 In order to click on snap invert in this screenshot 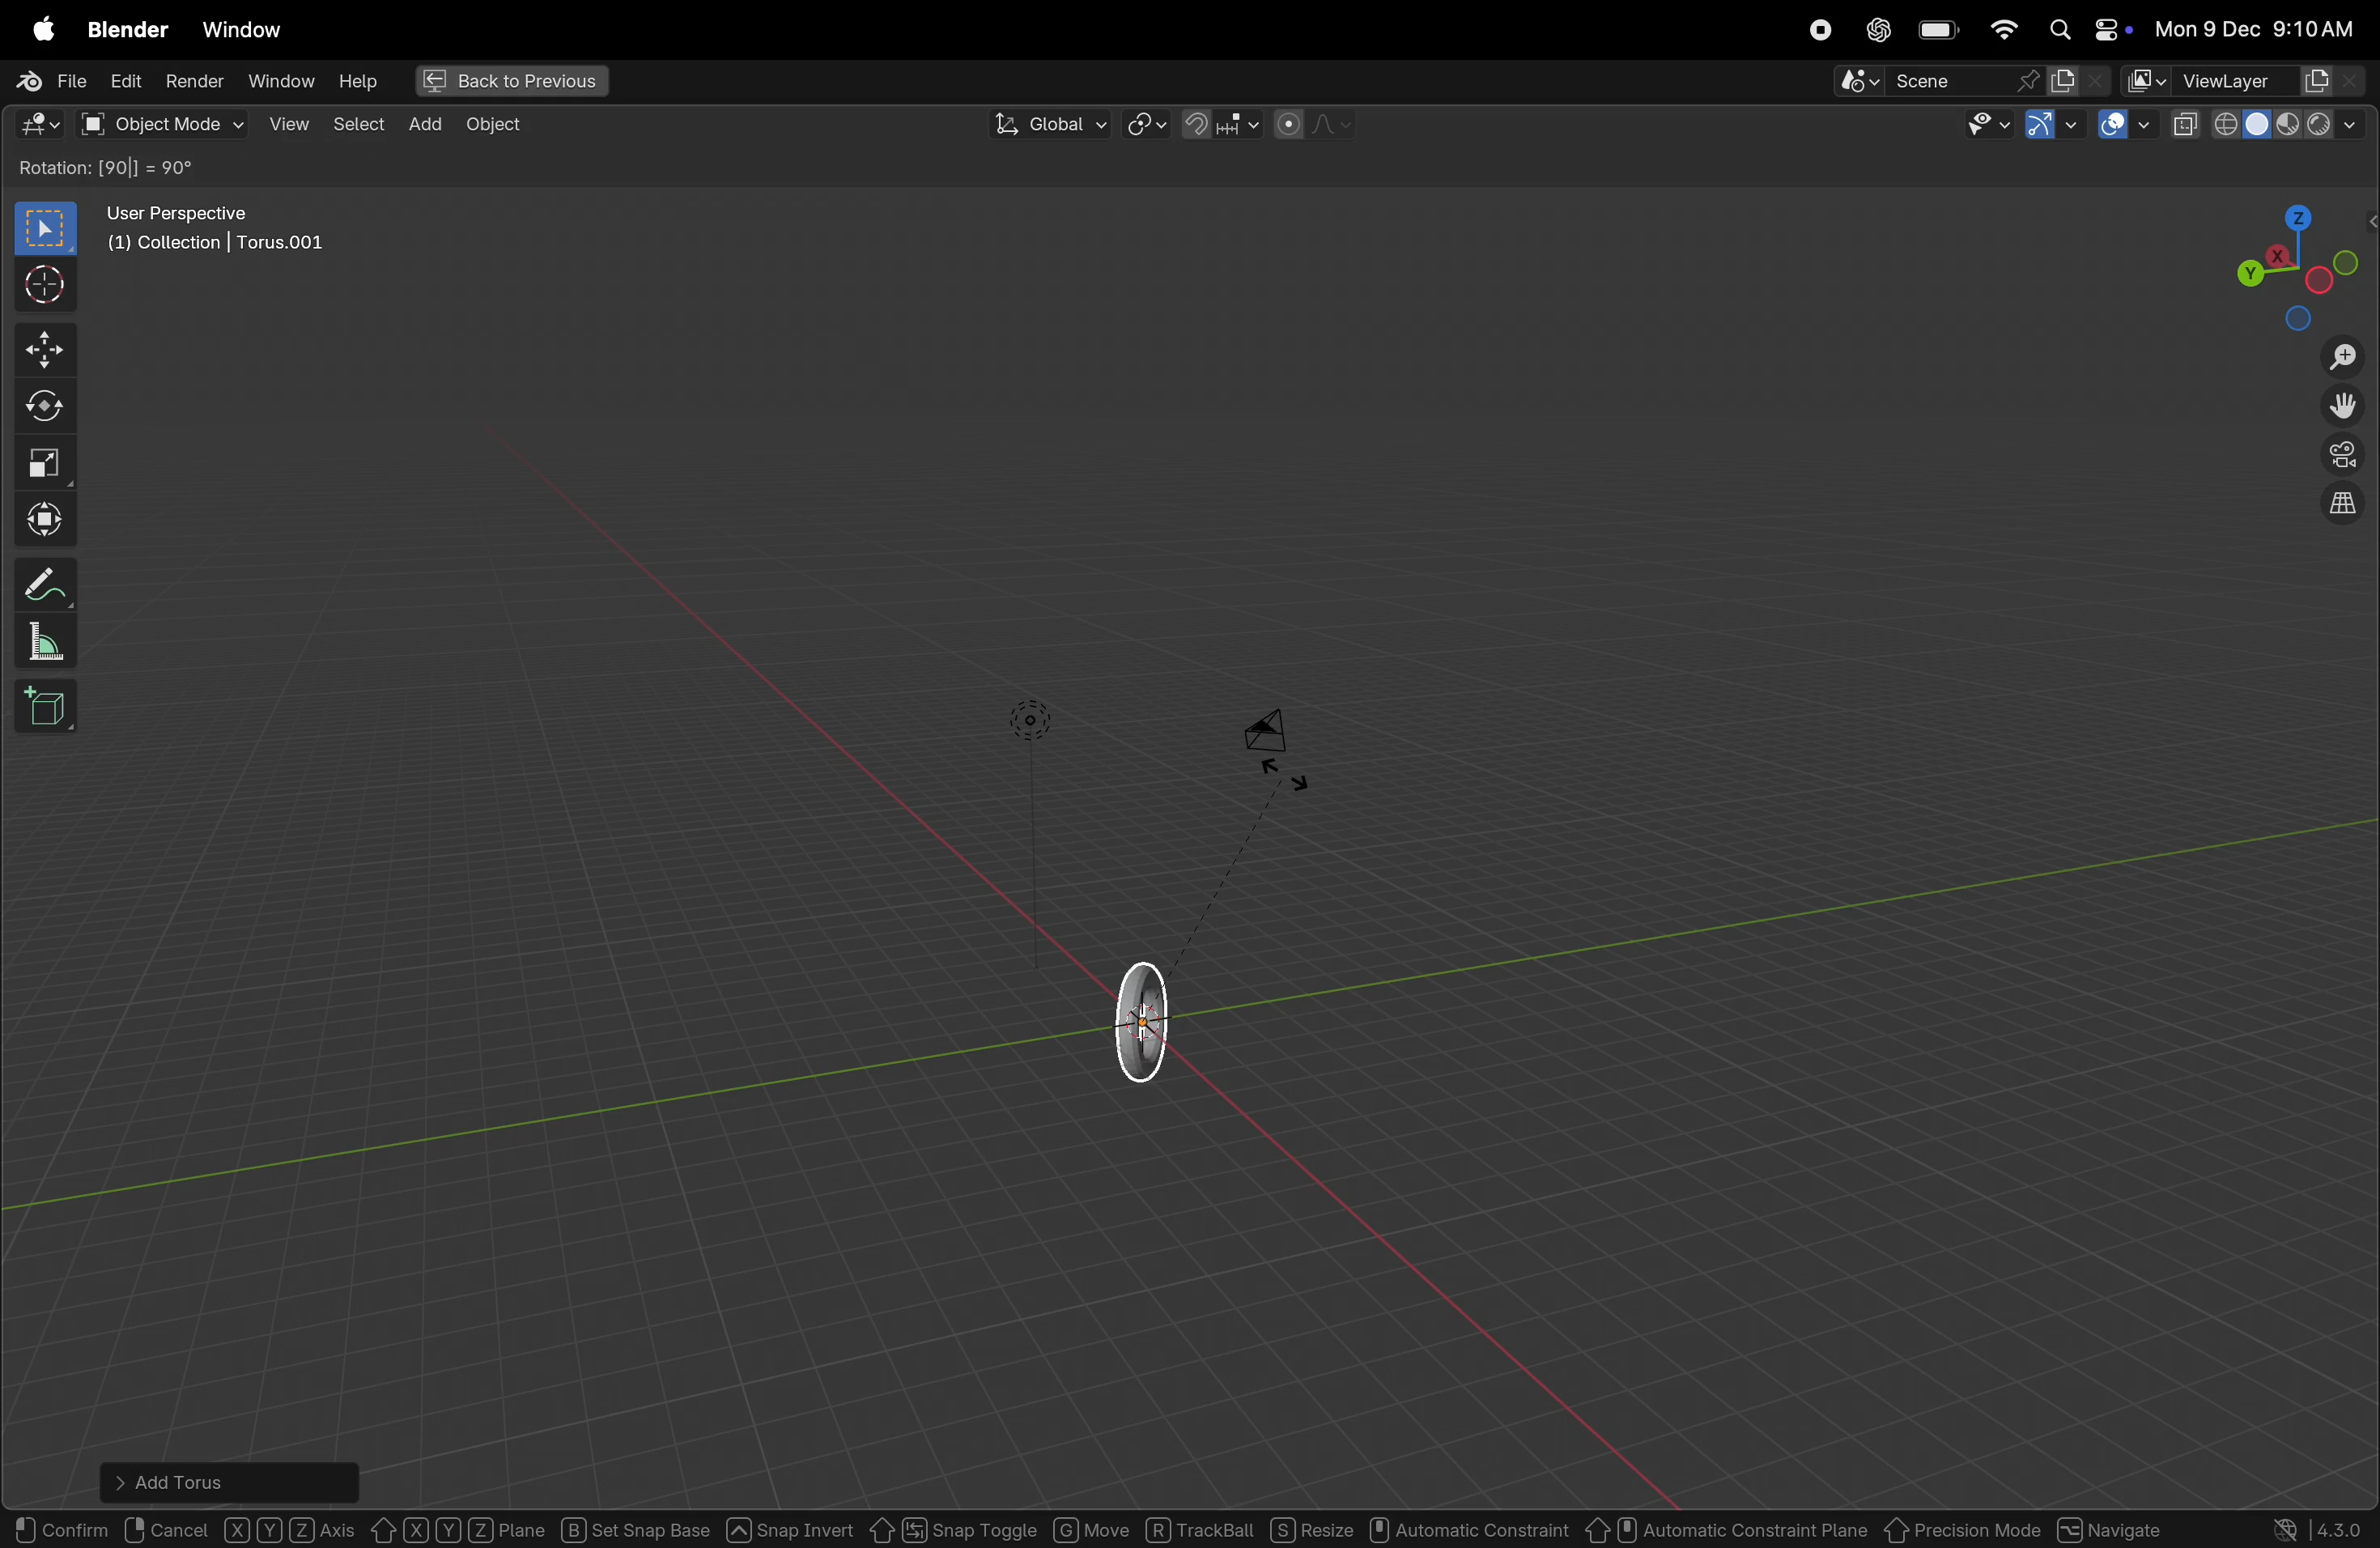, I will do `click(789, 1525)`.